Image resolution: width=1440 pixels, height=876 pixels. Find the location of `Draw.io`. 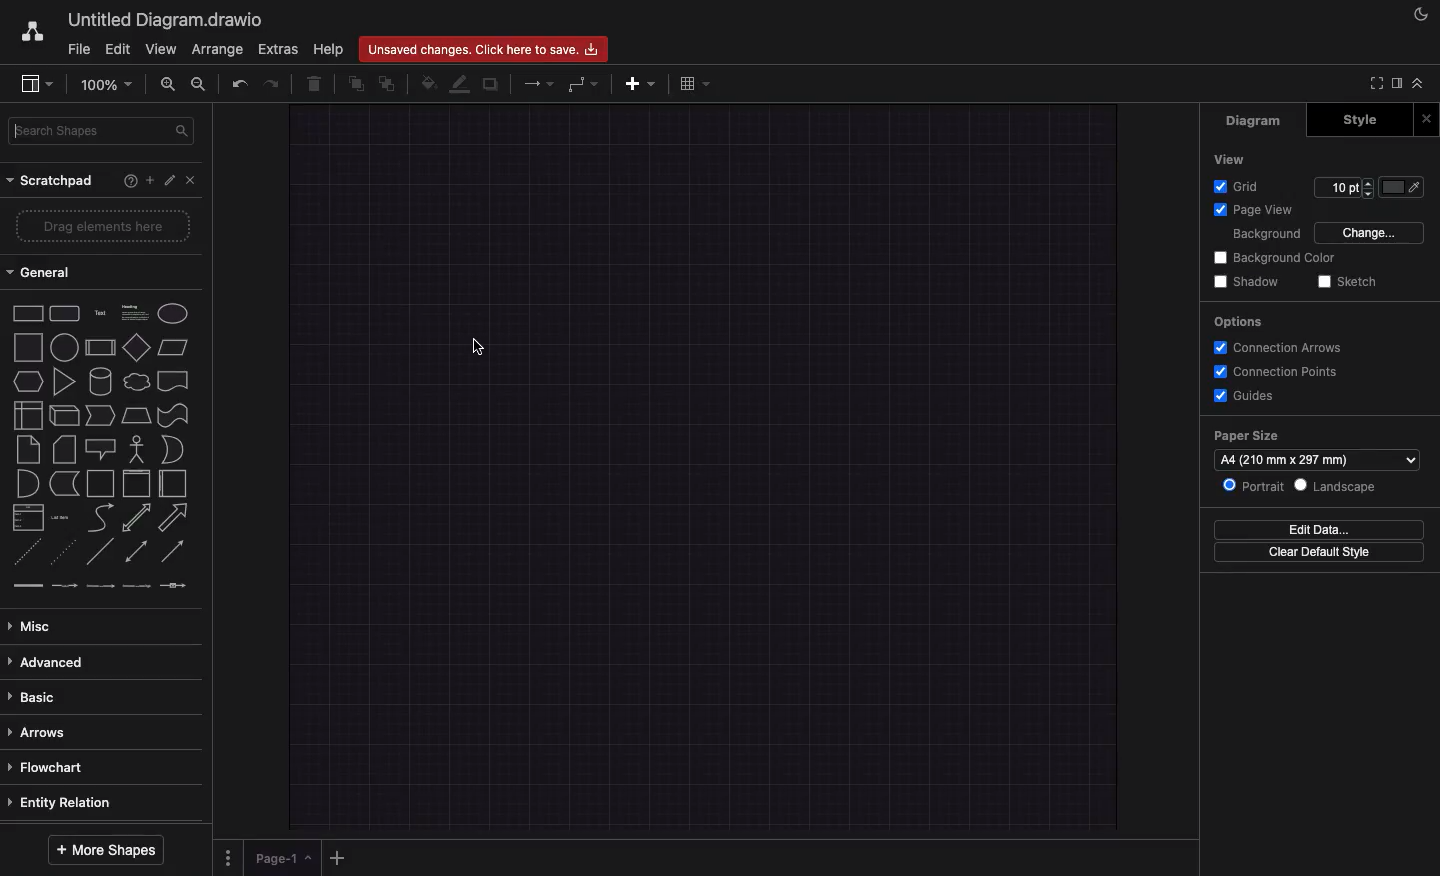

Draw.io is located at coordinates (31, 31).